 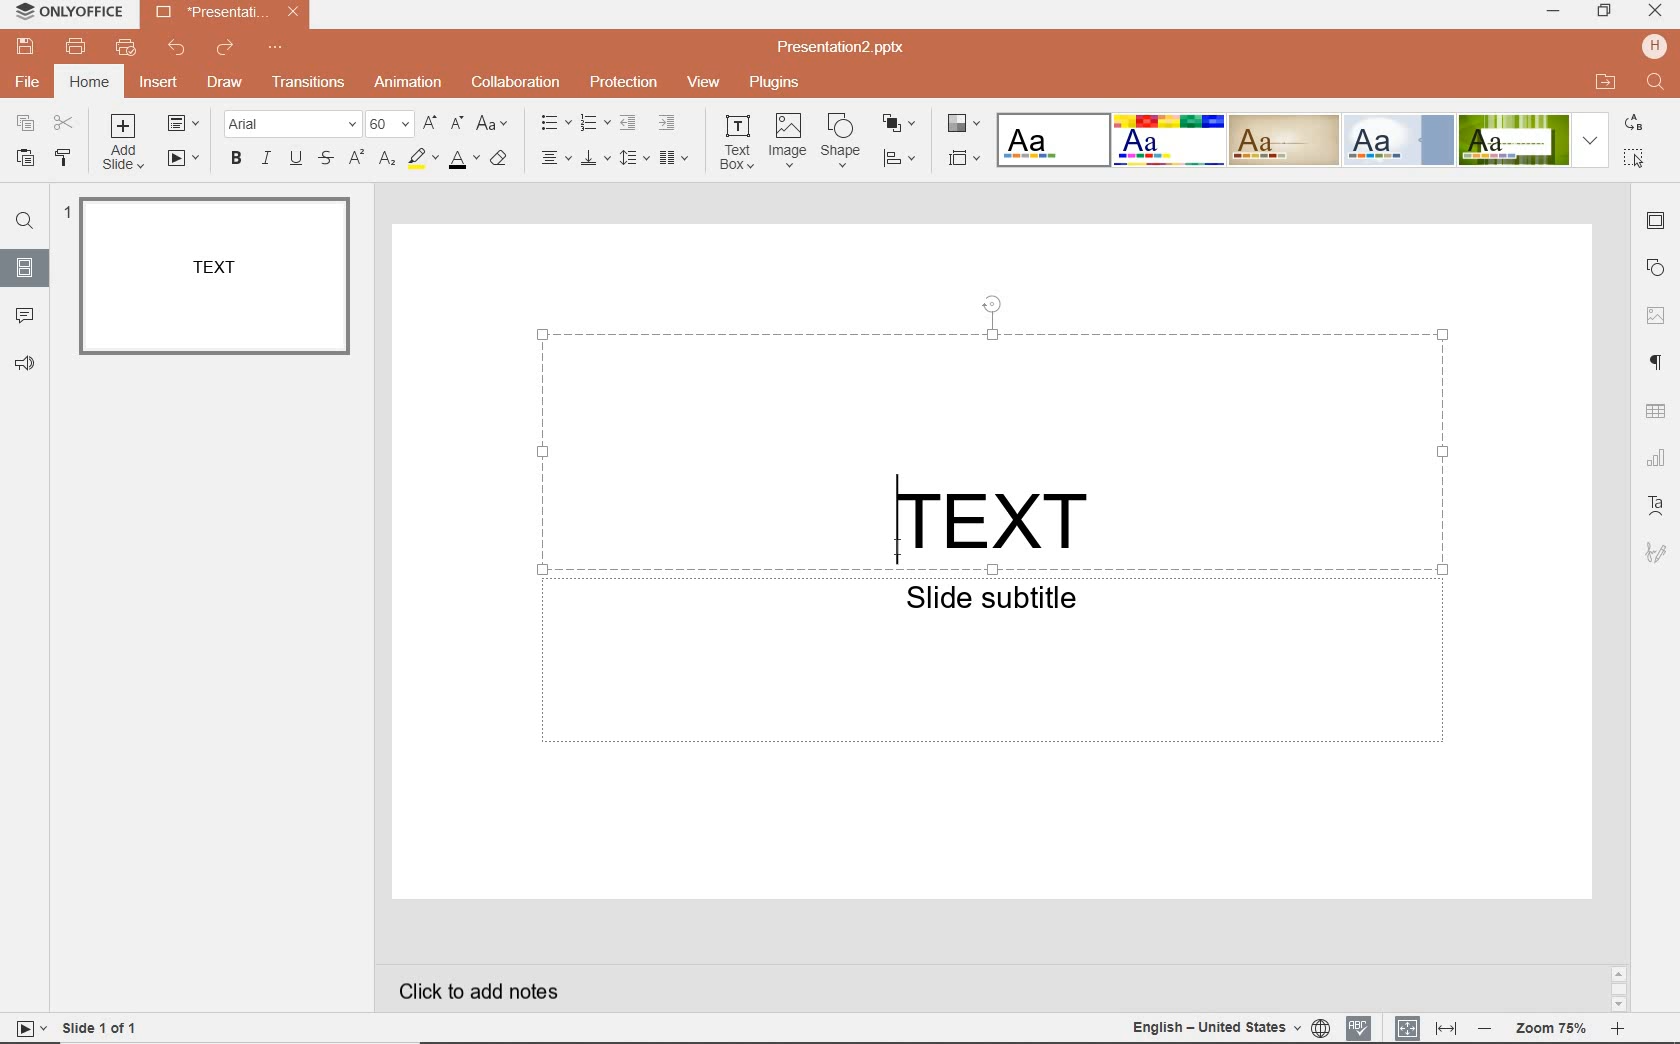 I want to click on CUT, so click(x=65, y=125).